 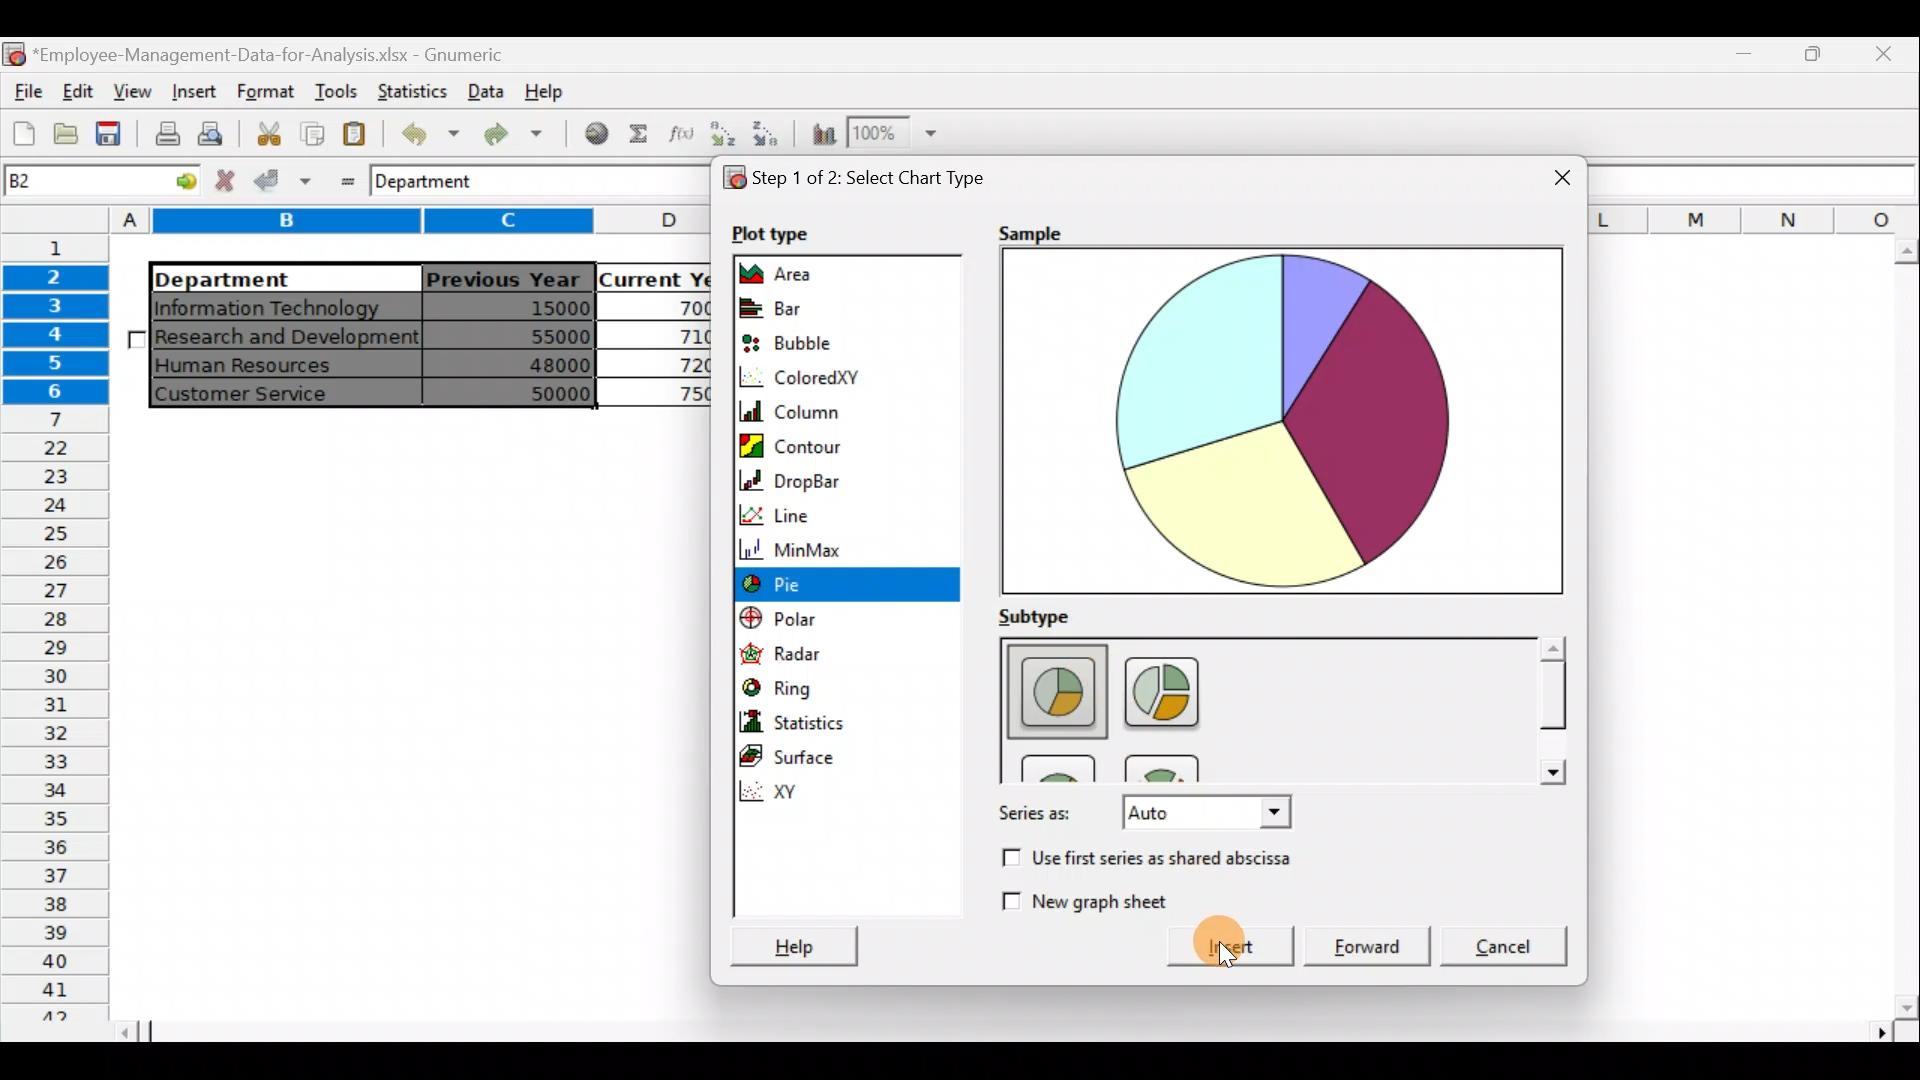 What do you see at coordinates (901, 134) in the screenshot?
I see `Zoom` at bounding box center [901, 134].